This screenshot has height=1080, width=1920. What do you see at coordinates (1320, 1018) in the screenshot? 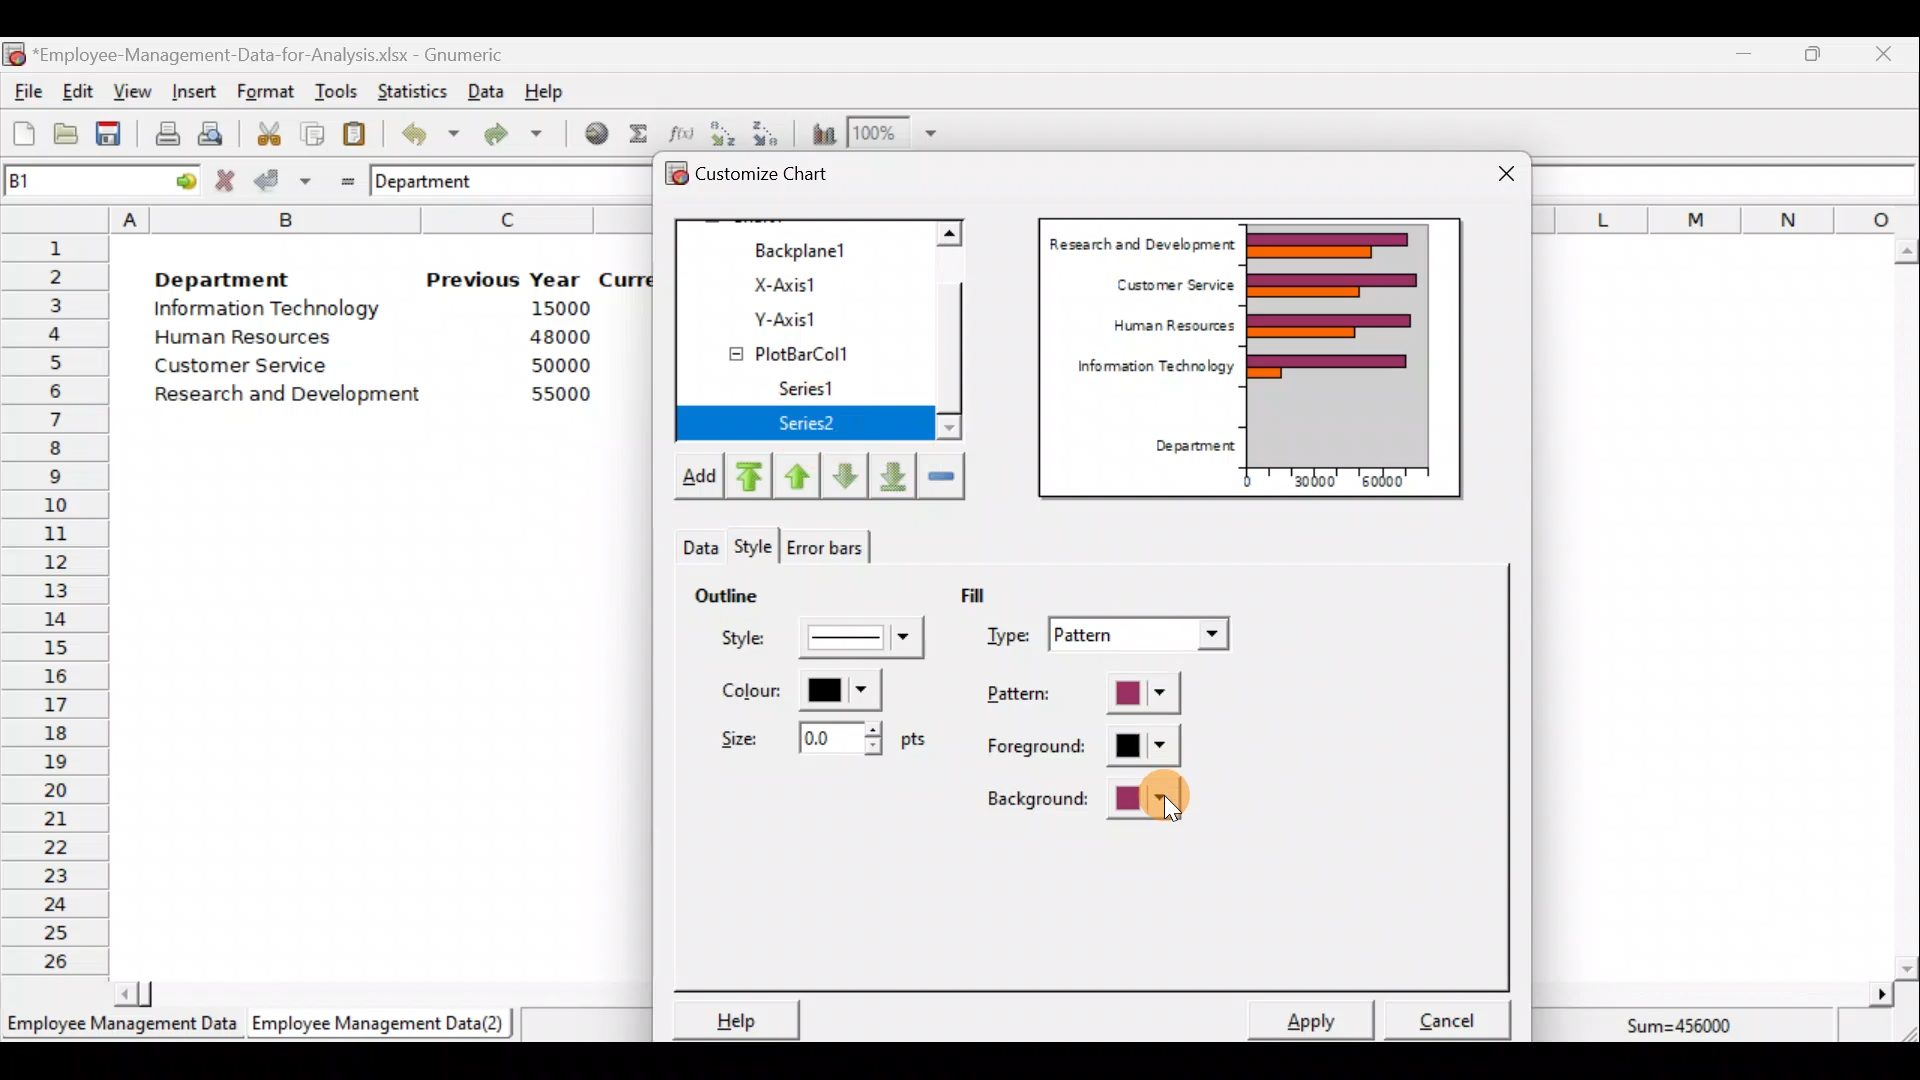
I see `Apply` at bounding box center [1320, 1018].